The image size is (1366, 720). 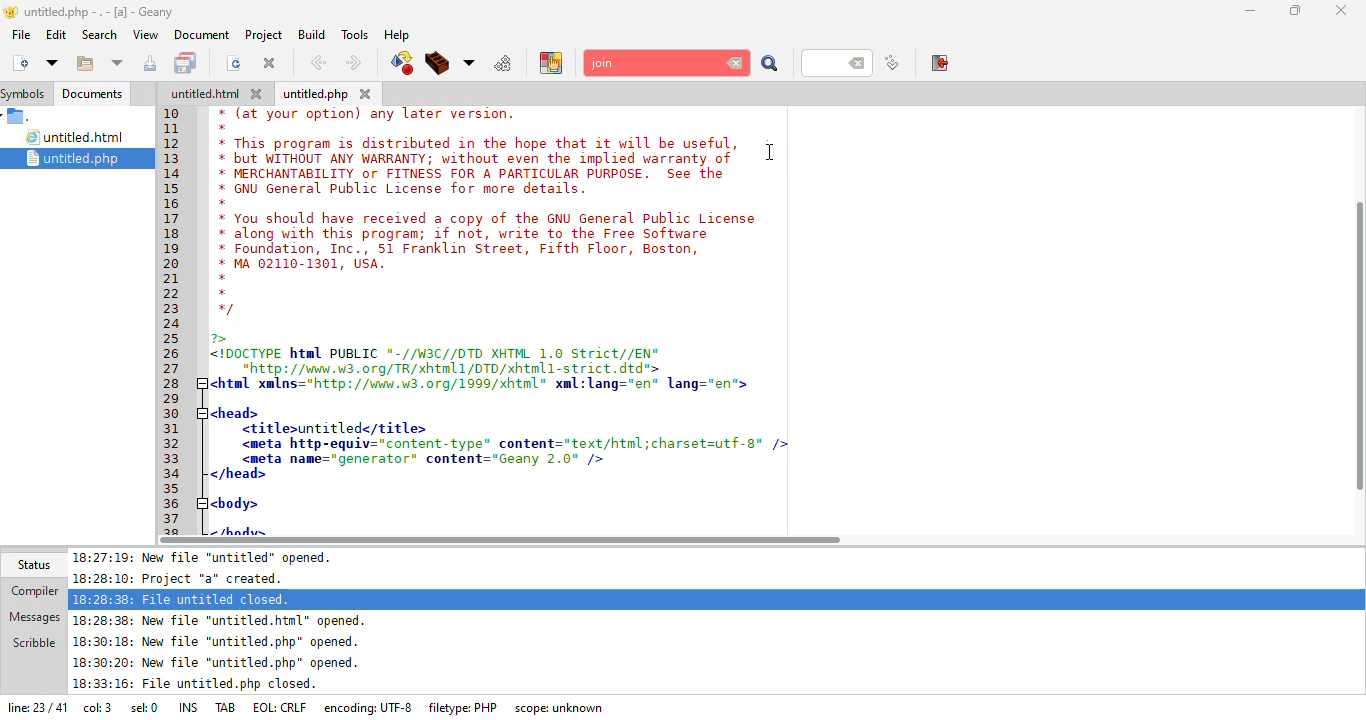 What do you see at coordinates (771, 151) in the screenshot?
I see `cursor` at bounding box center [771, 151].